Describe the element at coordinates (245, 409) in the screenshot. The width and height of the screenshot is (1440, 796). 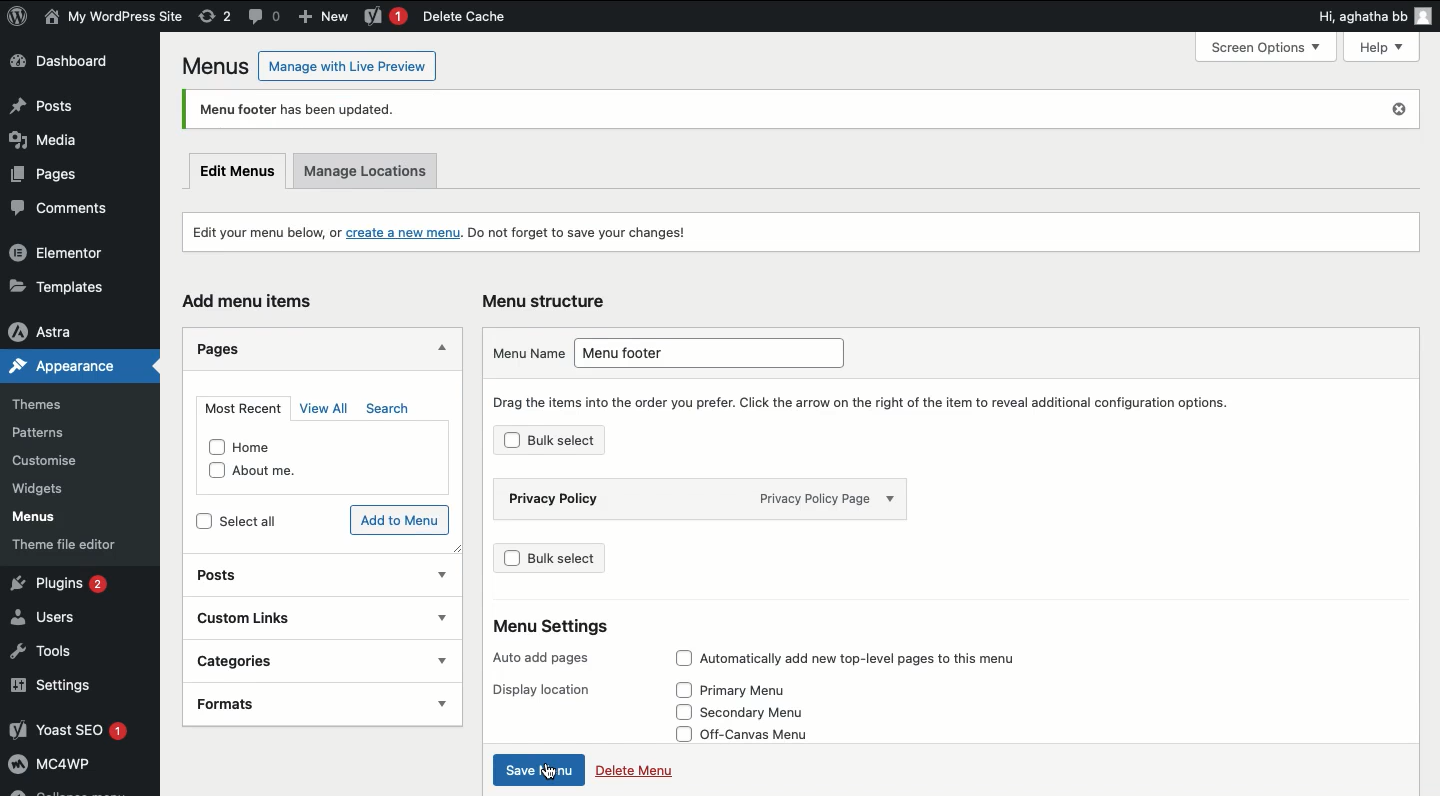
I see `Most recent` at that location.